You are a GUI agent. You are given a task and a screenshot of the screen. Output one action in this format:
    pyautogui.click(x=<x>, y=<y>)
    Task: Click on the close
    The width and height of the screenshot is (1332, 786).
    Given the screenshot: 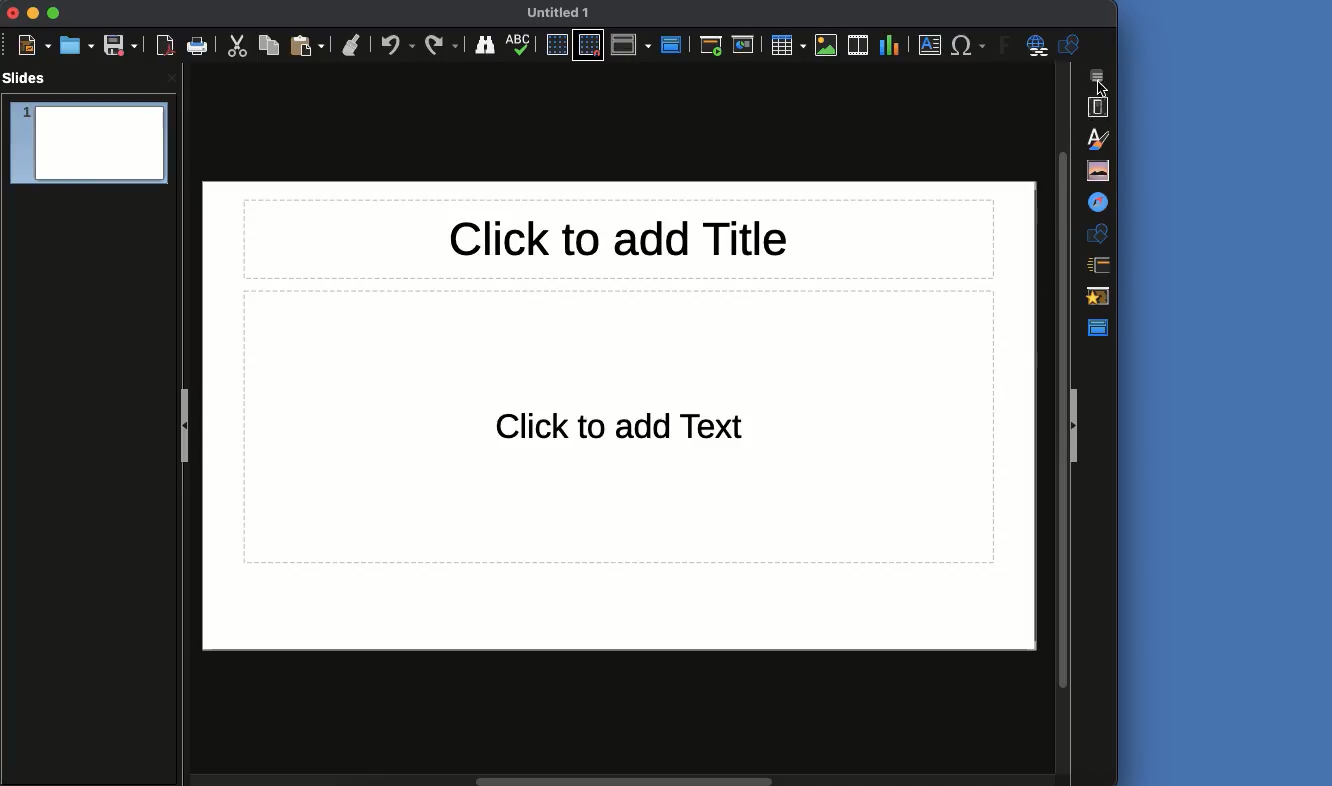 What is the action you would take?
    pyautogui.click(x=176, y=81)
    